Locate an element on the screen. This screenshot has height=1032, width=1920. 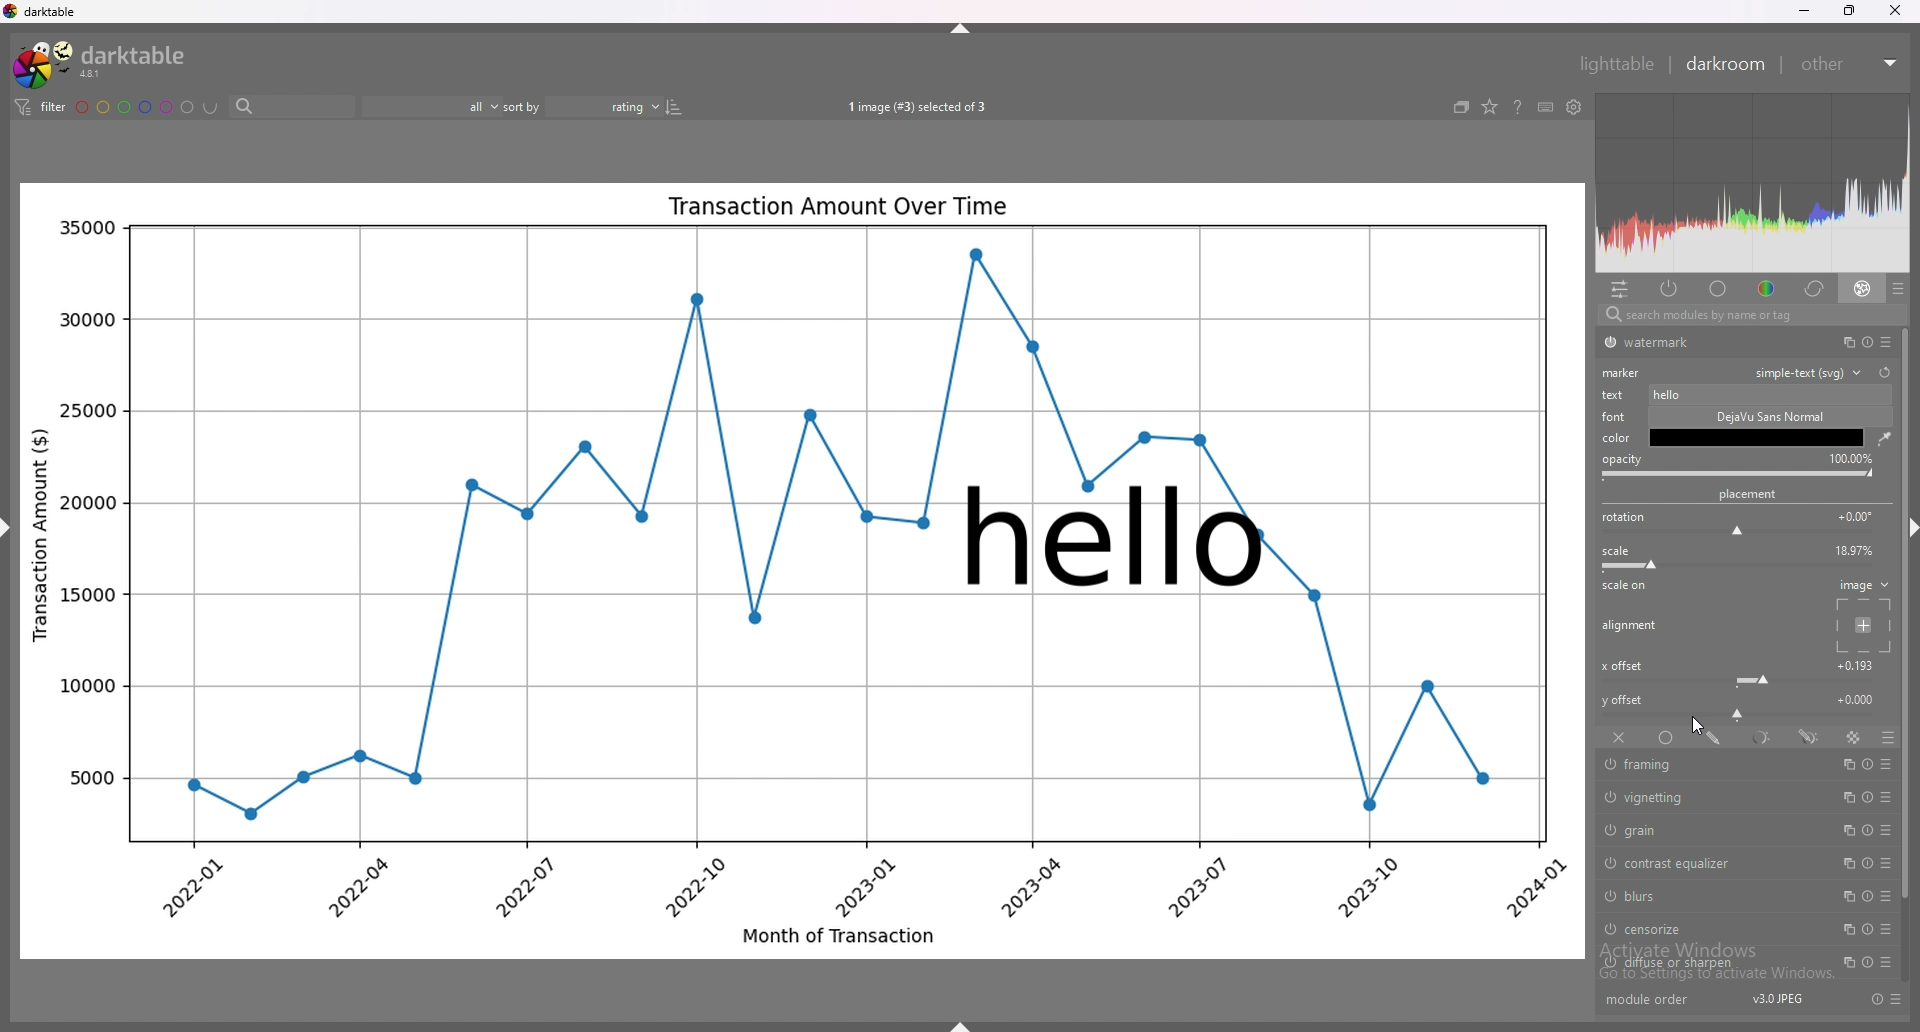
darktable is located at coordinates (43, 11).